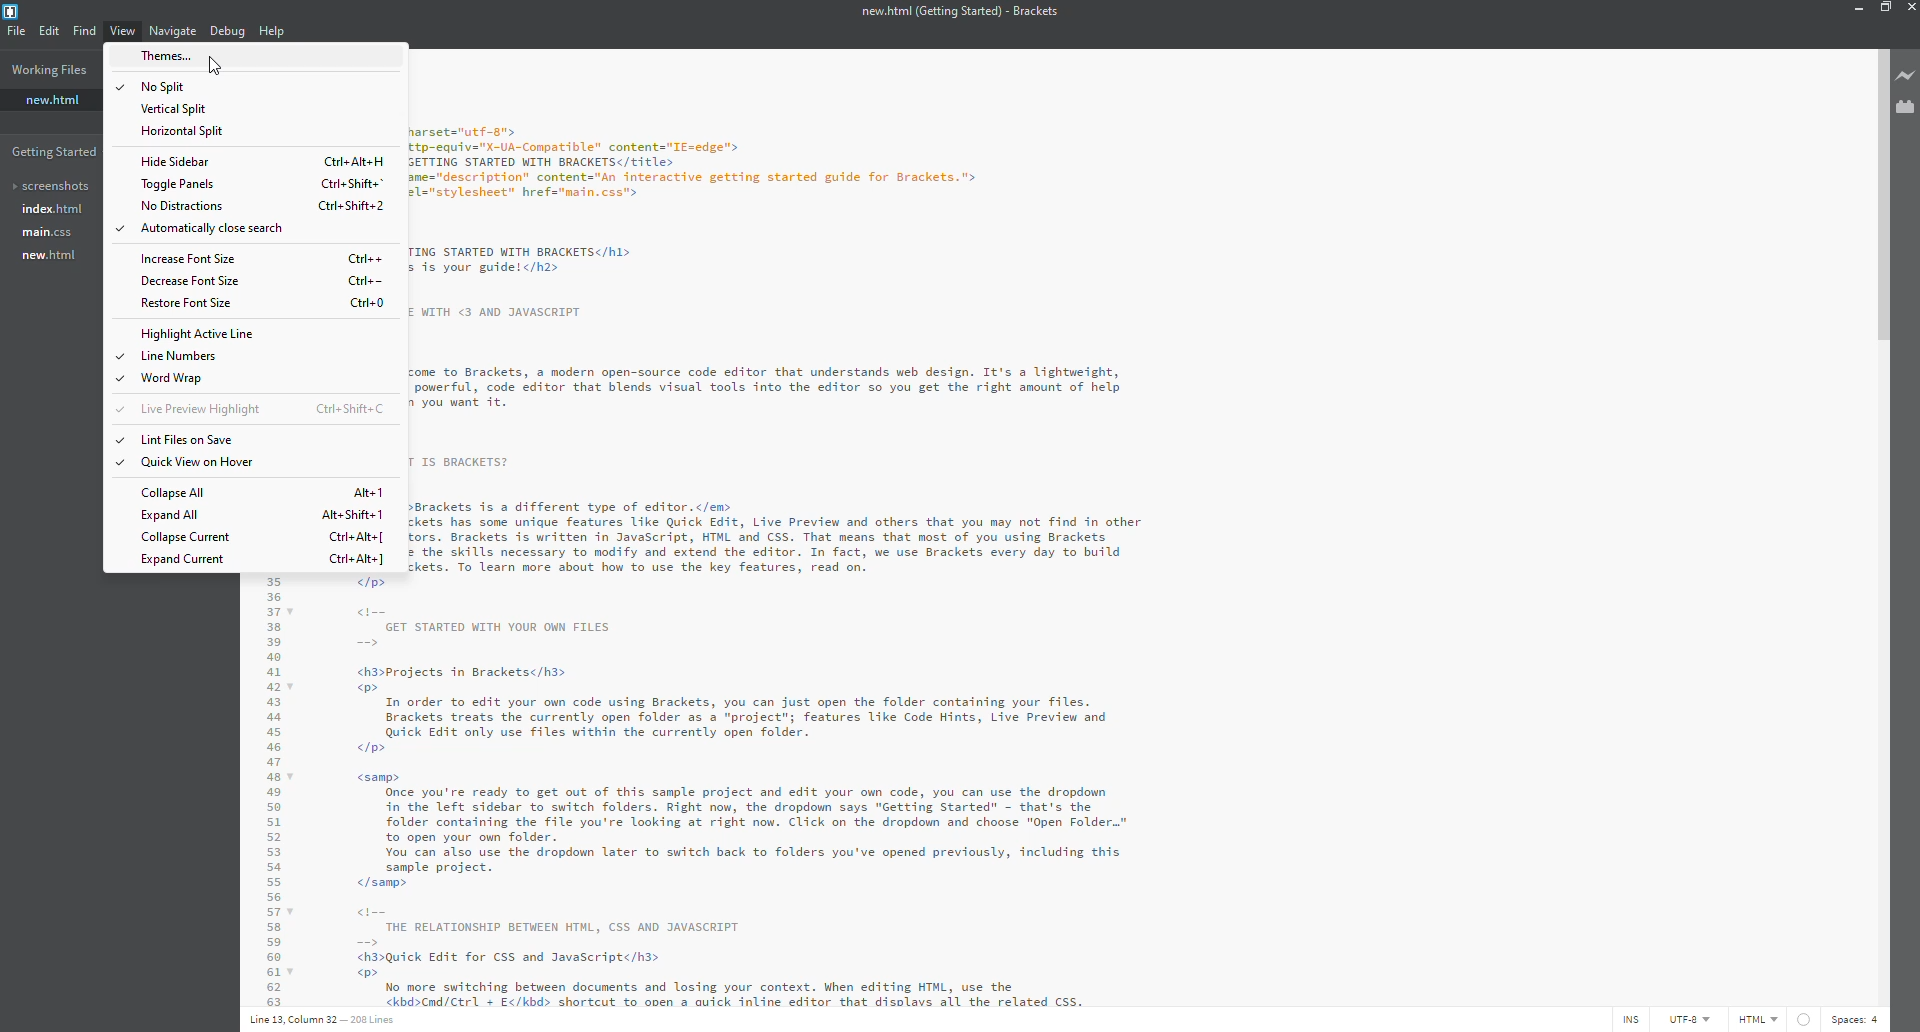  What do you see at coordinates (352, 409) in the screenshot?
I see `shortcut` at bounding box center [352, 409].